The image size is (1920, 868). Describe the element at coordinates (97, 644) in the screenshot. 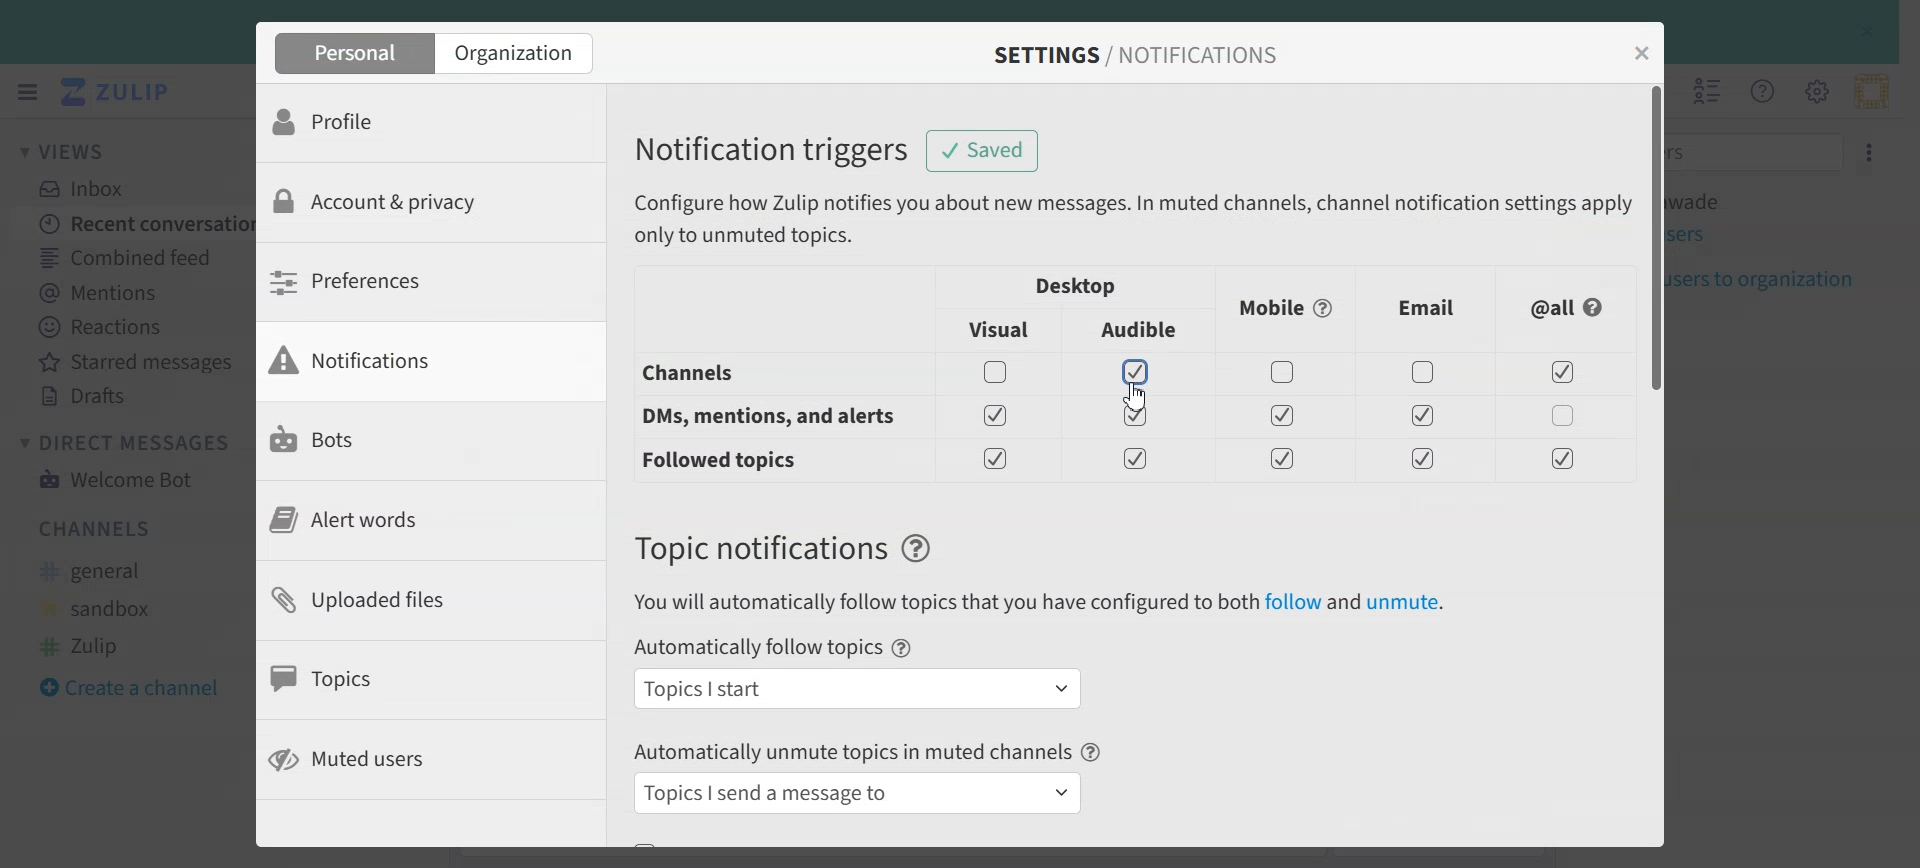

I see `#Zulip` at that location.